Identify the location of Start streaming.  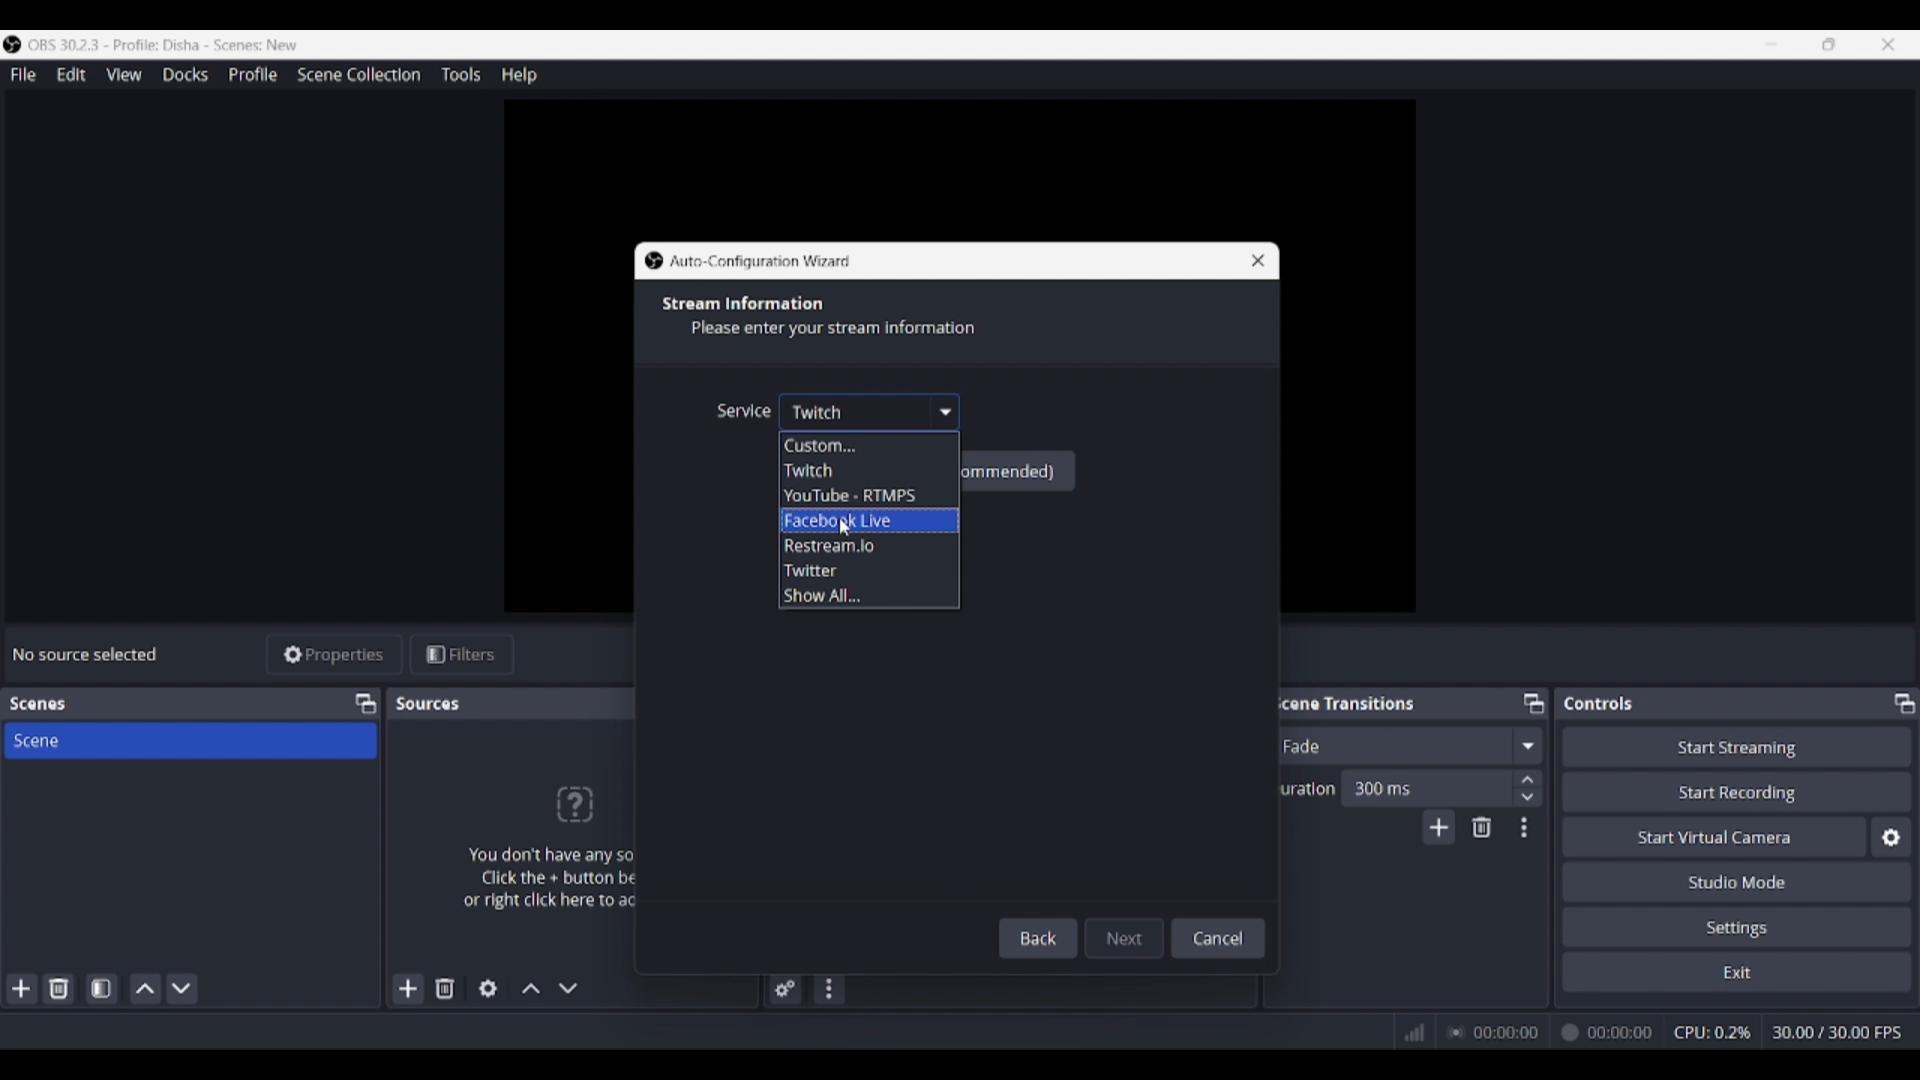
(1738, 746).